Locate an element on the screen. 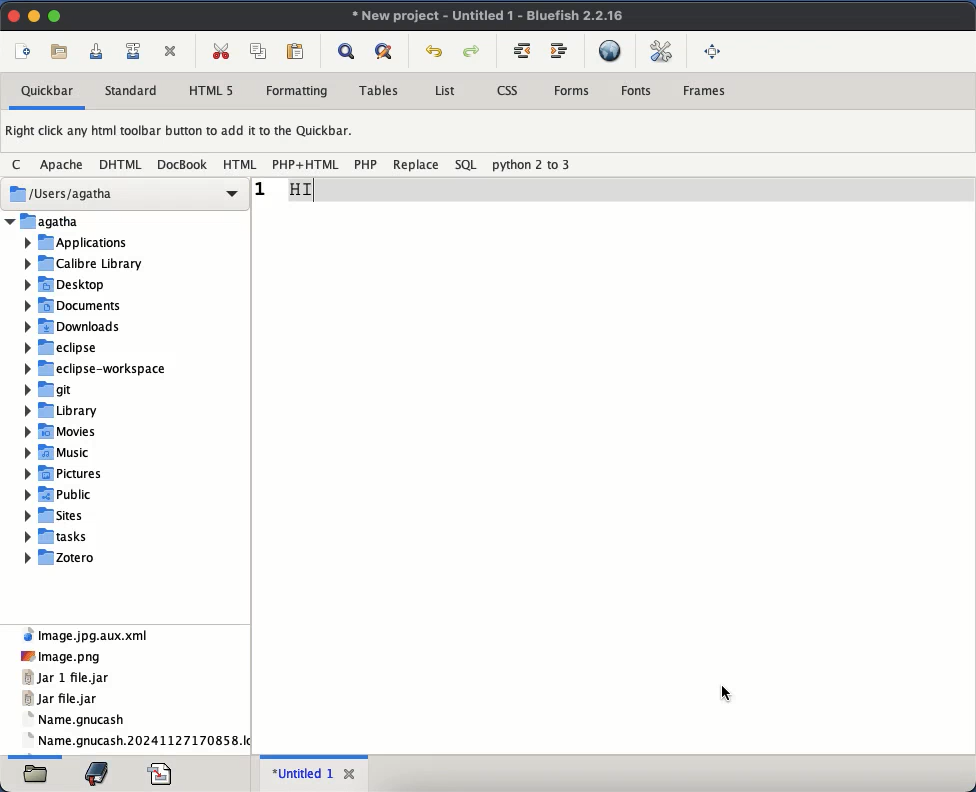  forms is located at coordinates (576, 93).